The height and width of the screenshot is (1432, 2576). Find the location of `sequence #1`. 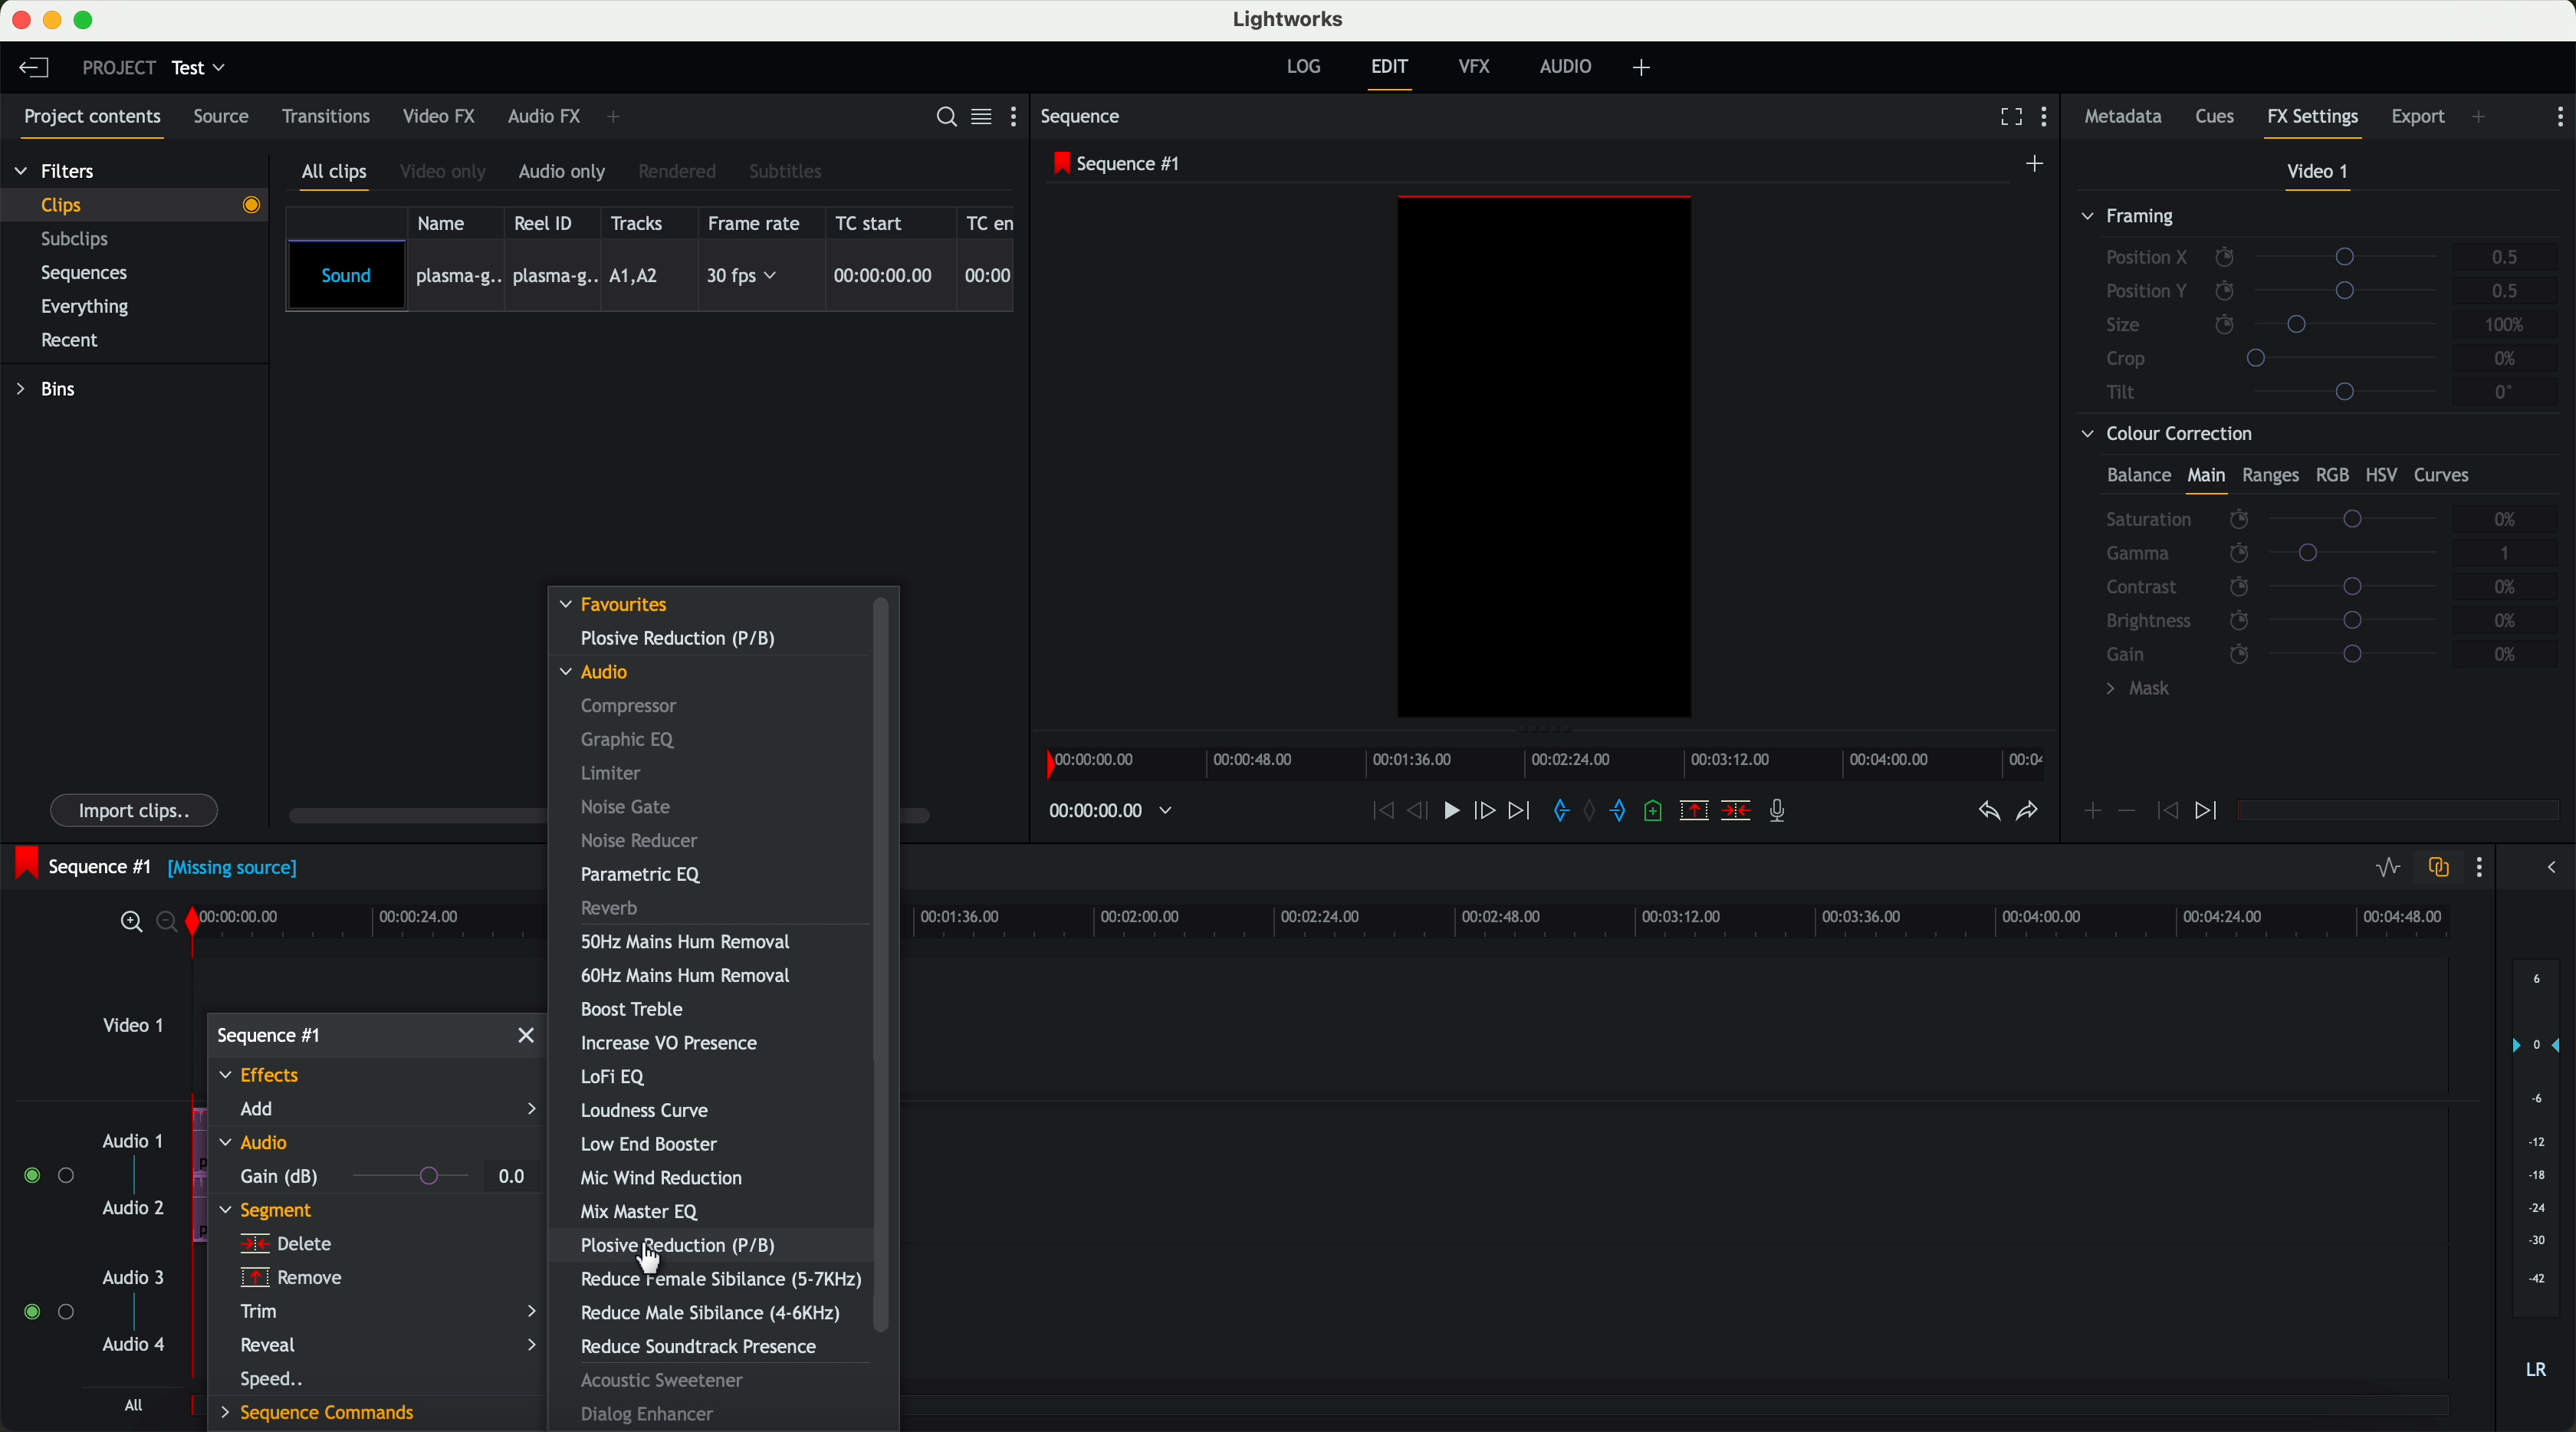

sequence #1 is located at coordinates (269, 1034).